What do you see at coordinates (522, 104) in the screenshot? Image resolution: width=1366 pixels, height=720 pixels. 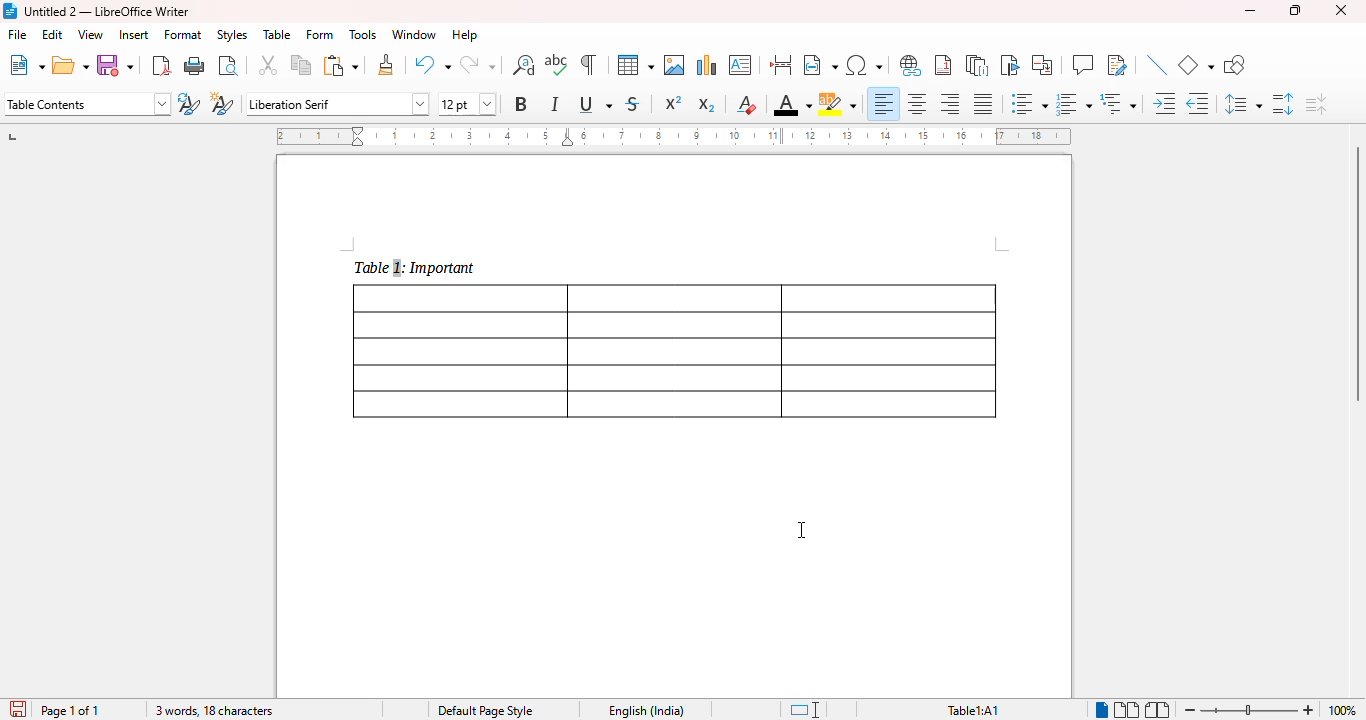 I see `bold` at bounding box center [522, 104].